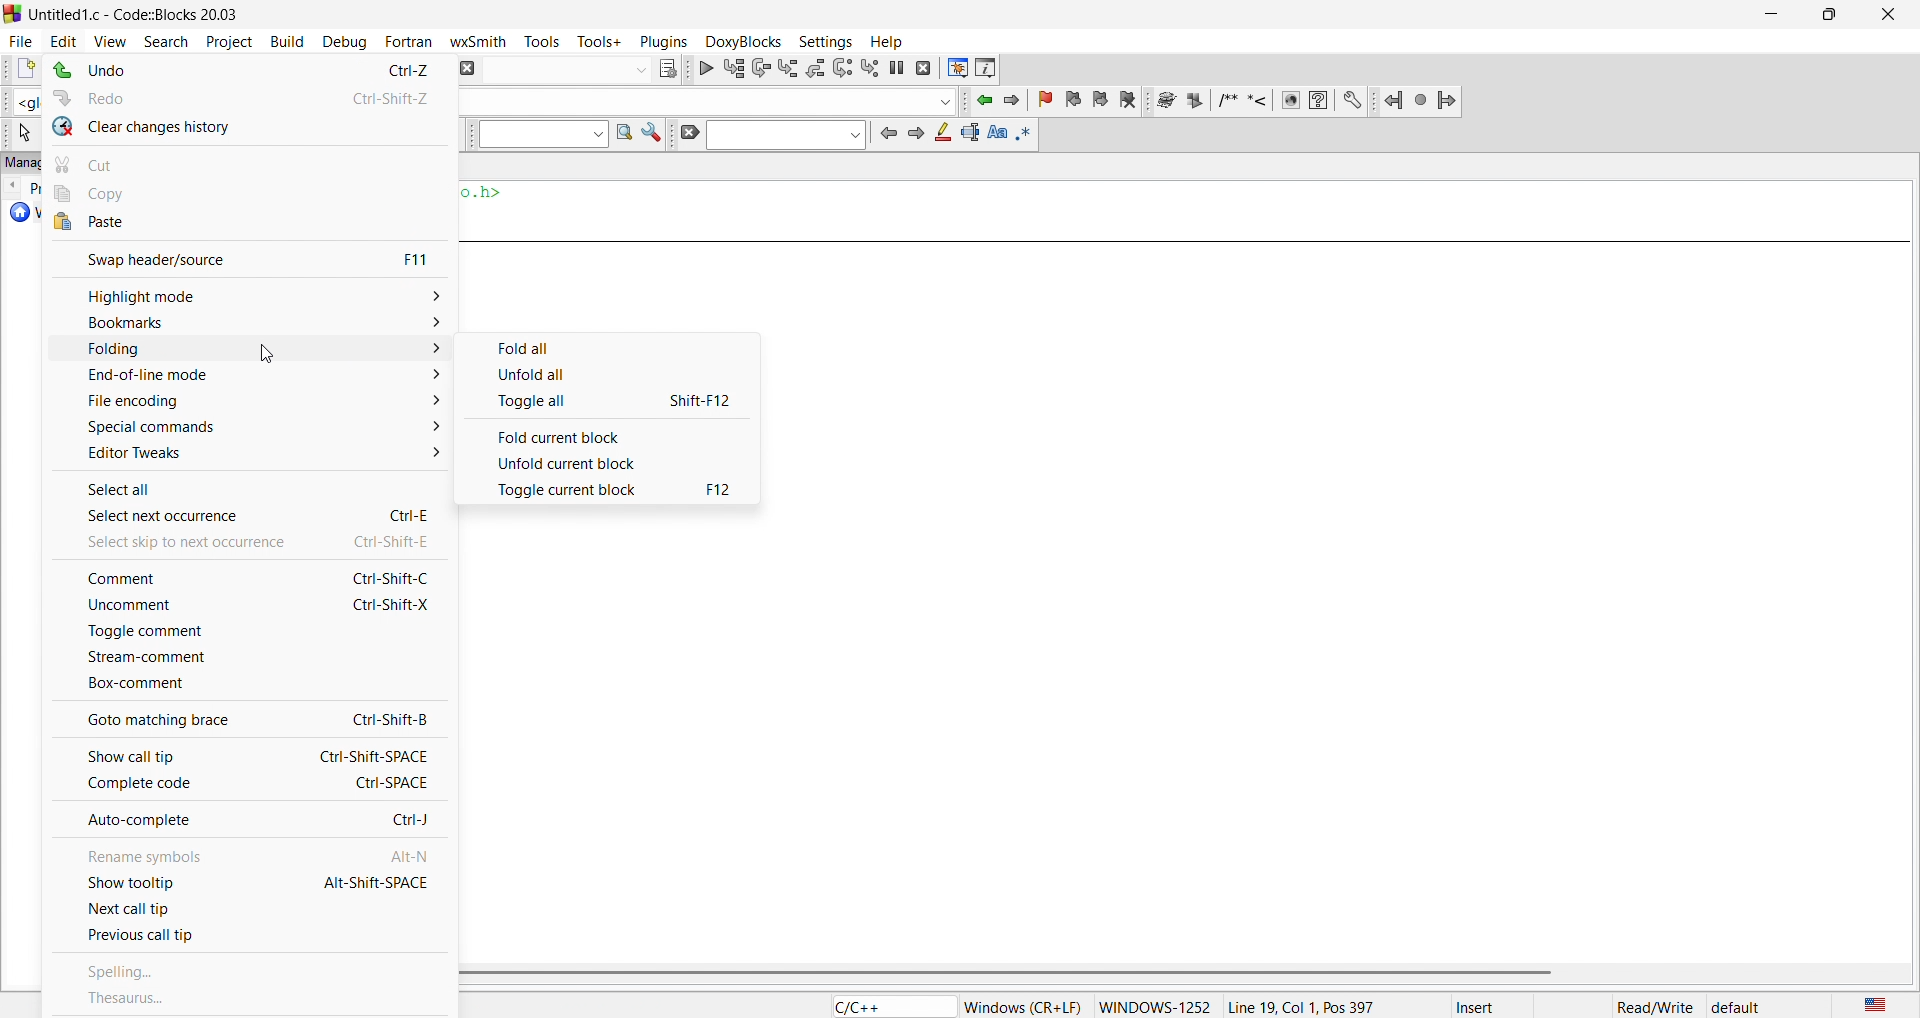 This screenshot has width=1920, height=1018. What do you see at coordinates (245, 718) in the screenshot?
I see `goto matching brace` at bounding box center [245, 718].